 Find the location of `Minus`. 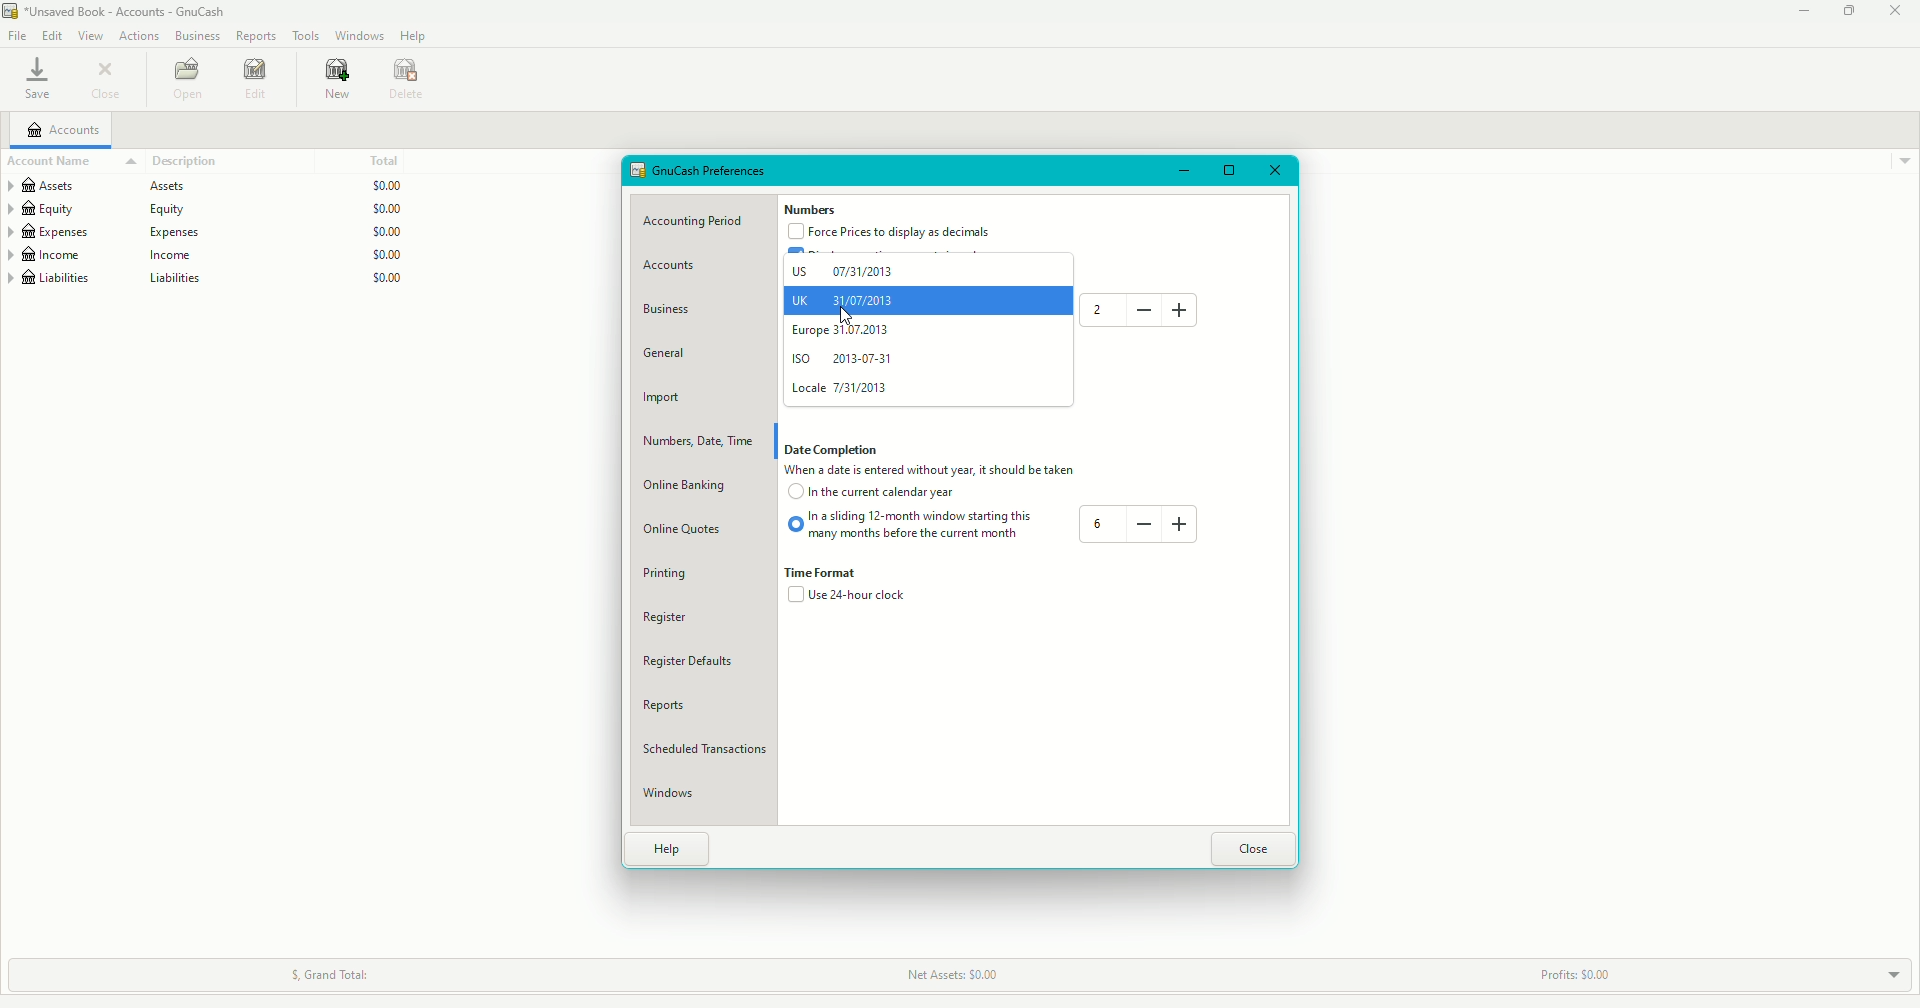

Minus is located at coordinates (1144, 310).